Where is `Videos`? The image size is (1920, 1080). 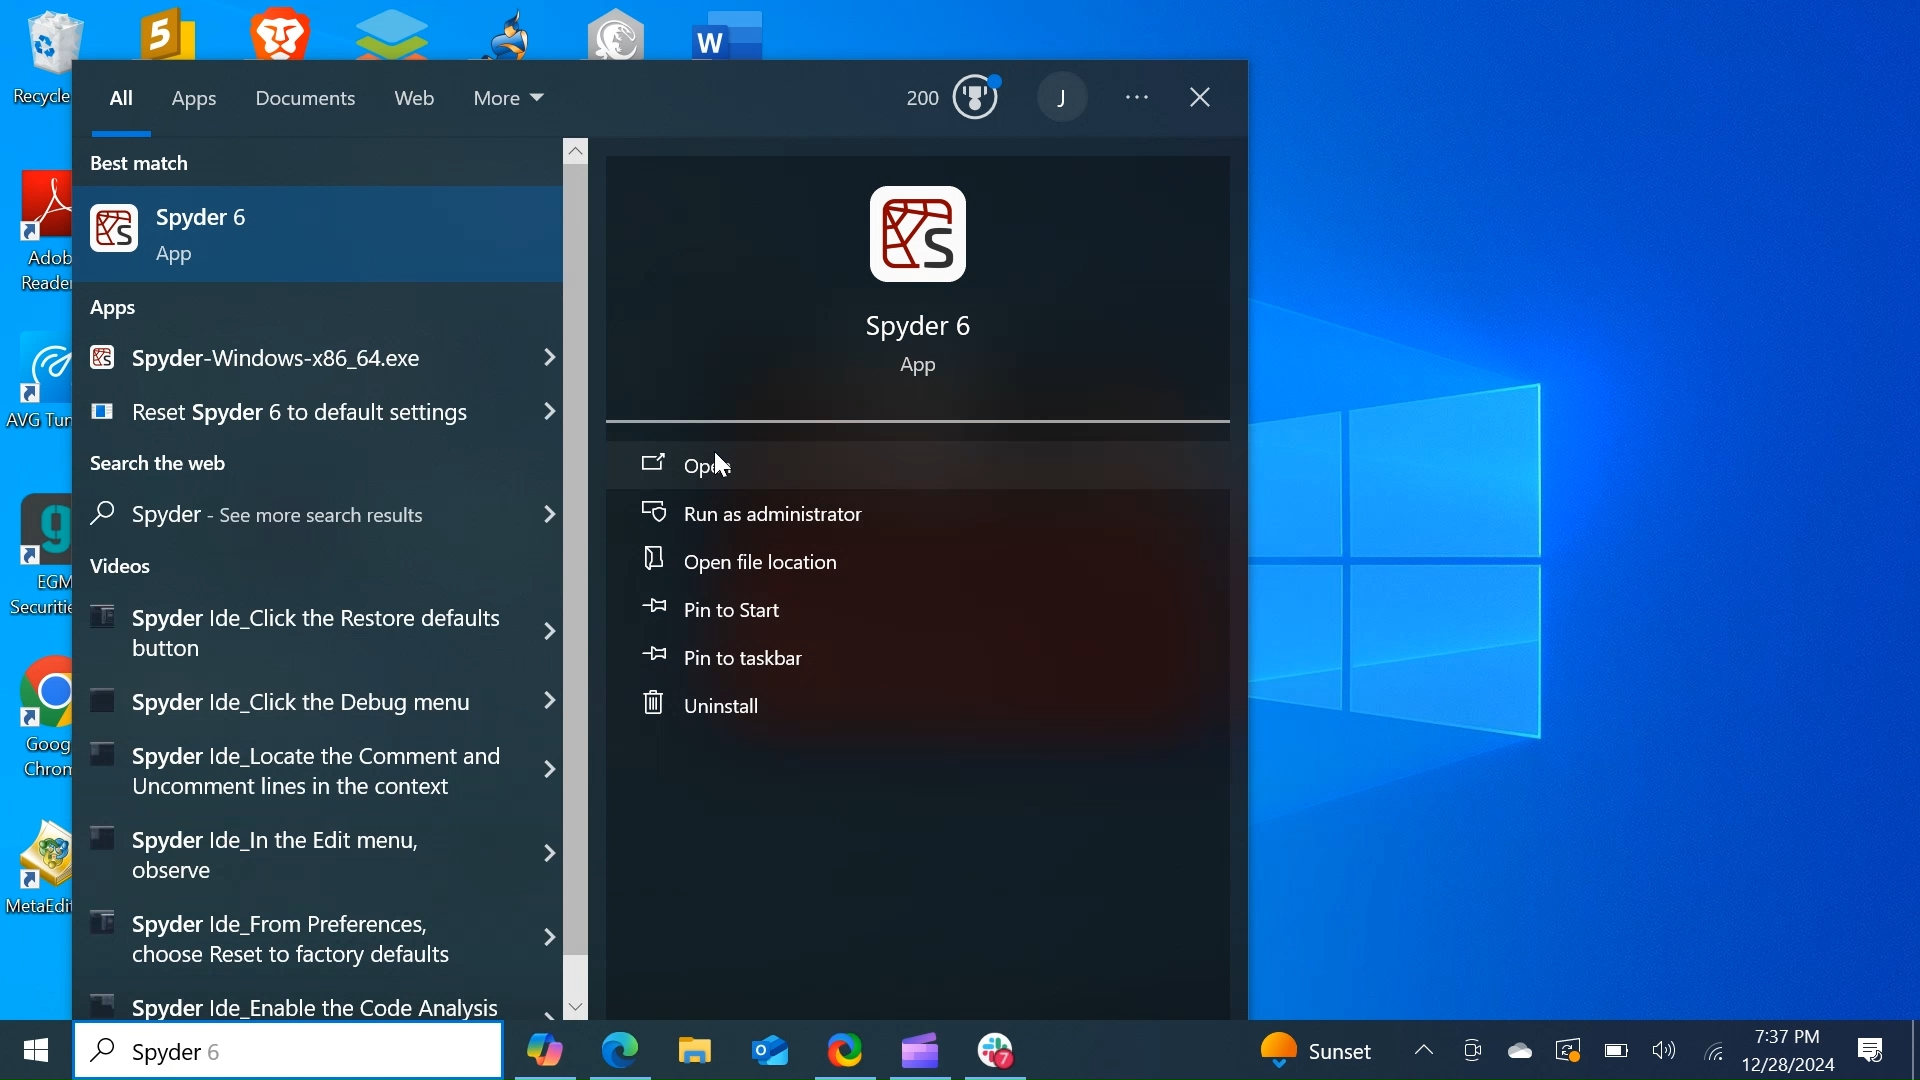 Videos is located at coordinates (128, 565).